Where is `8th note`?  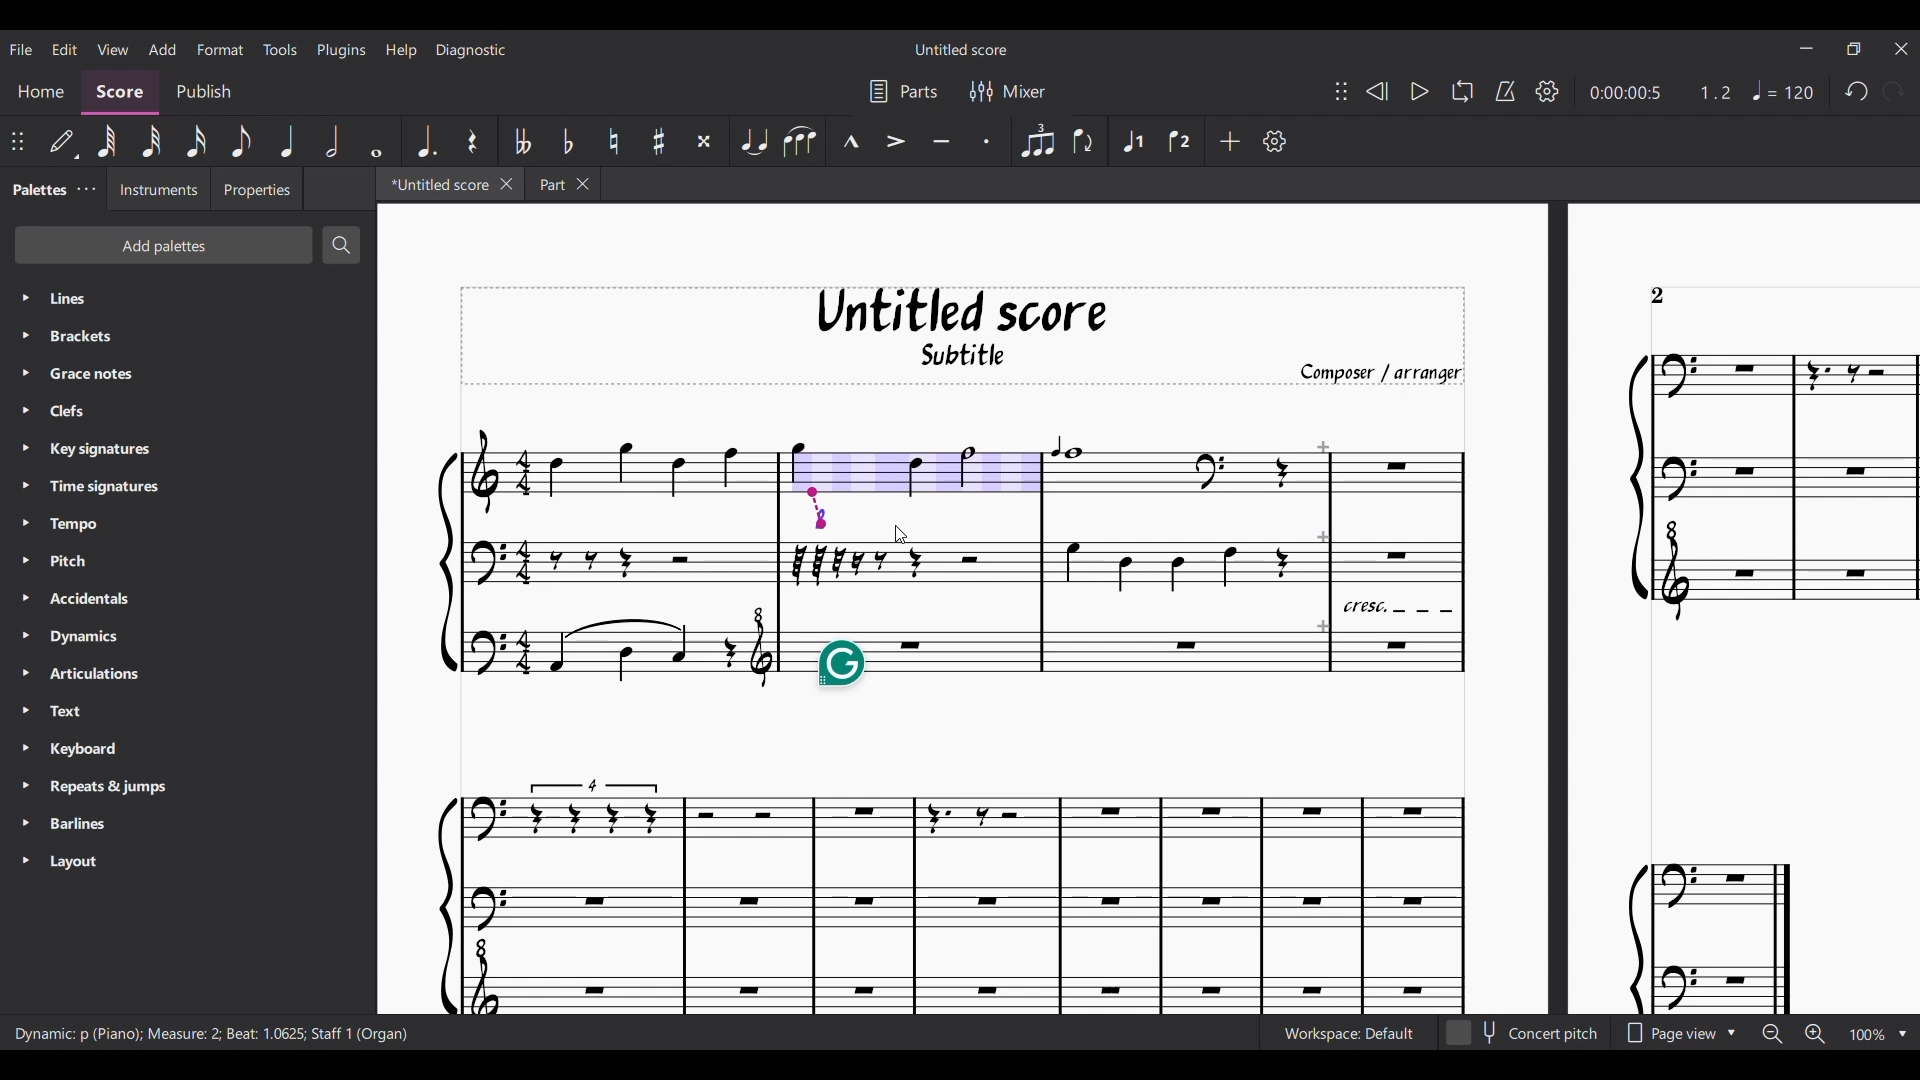 8th note is located at coordinates (240, 141).